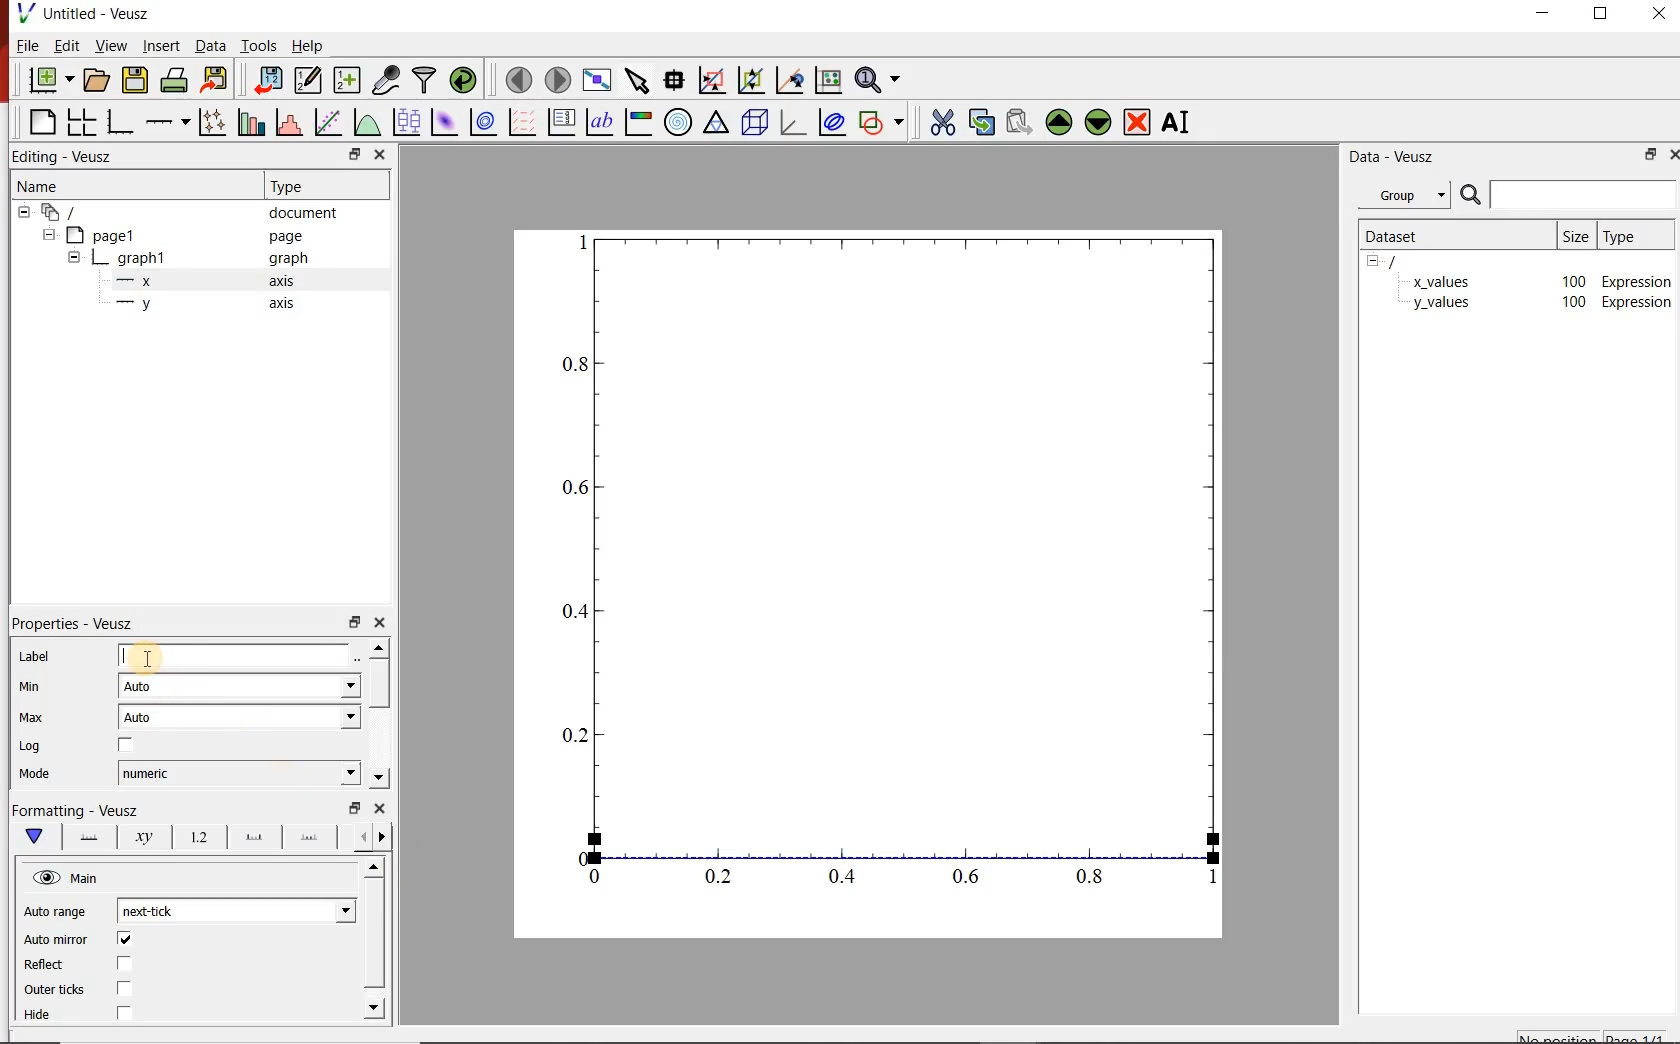  I want to click on search, so click(1468, 195).